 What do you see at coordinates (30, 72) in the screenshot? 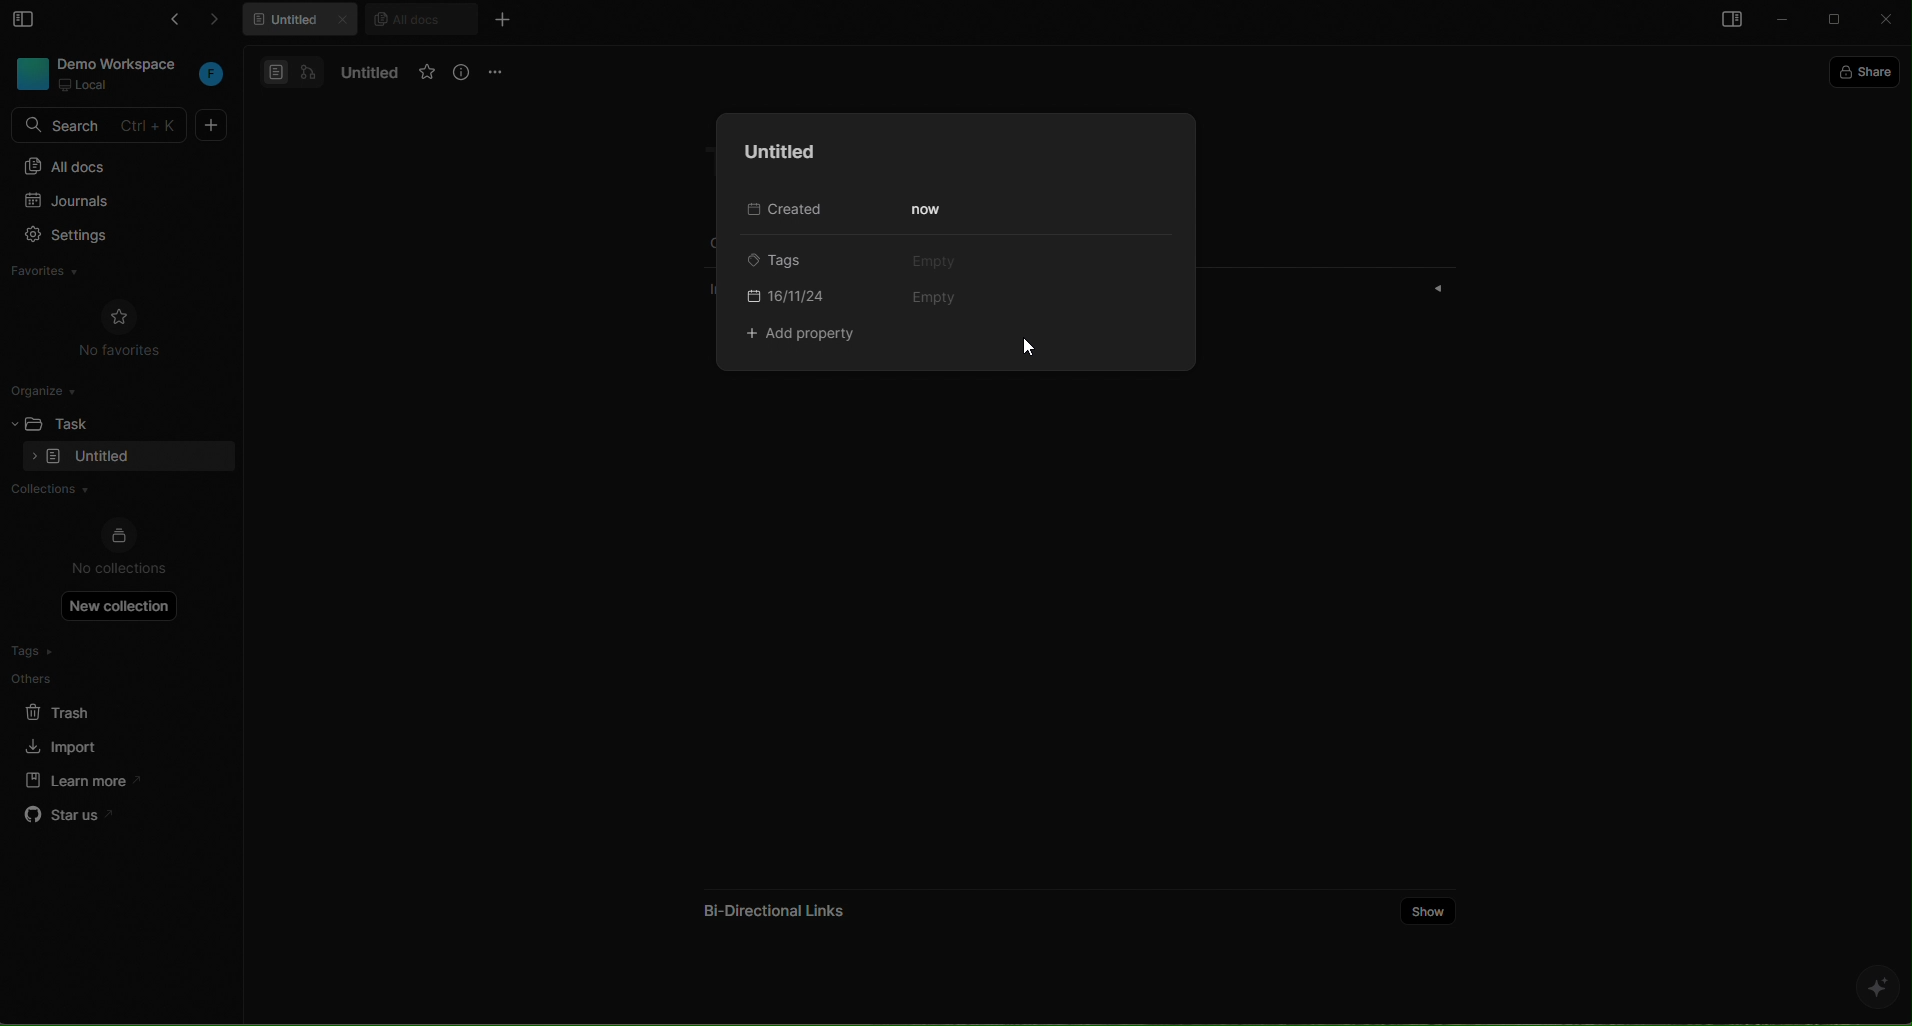
I see `workspace photo` at bounding box center [30, 72].